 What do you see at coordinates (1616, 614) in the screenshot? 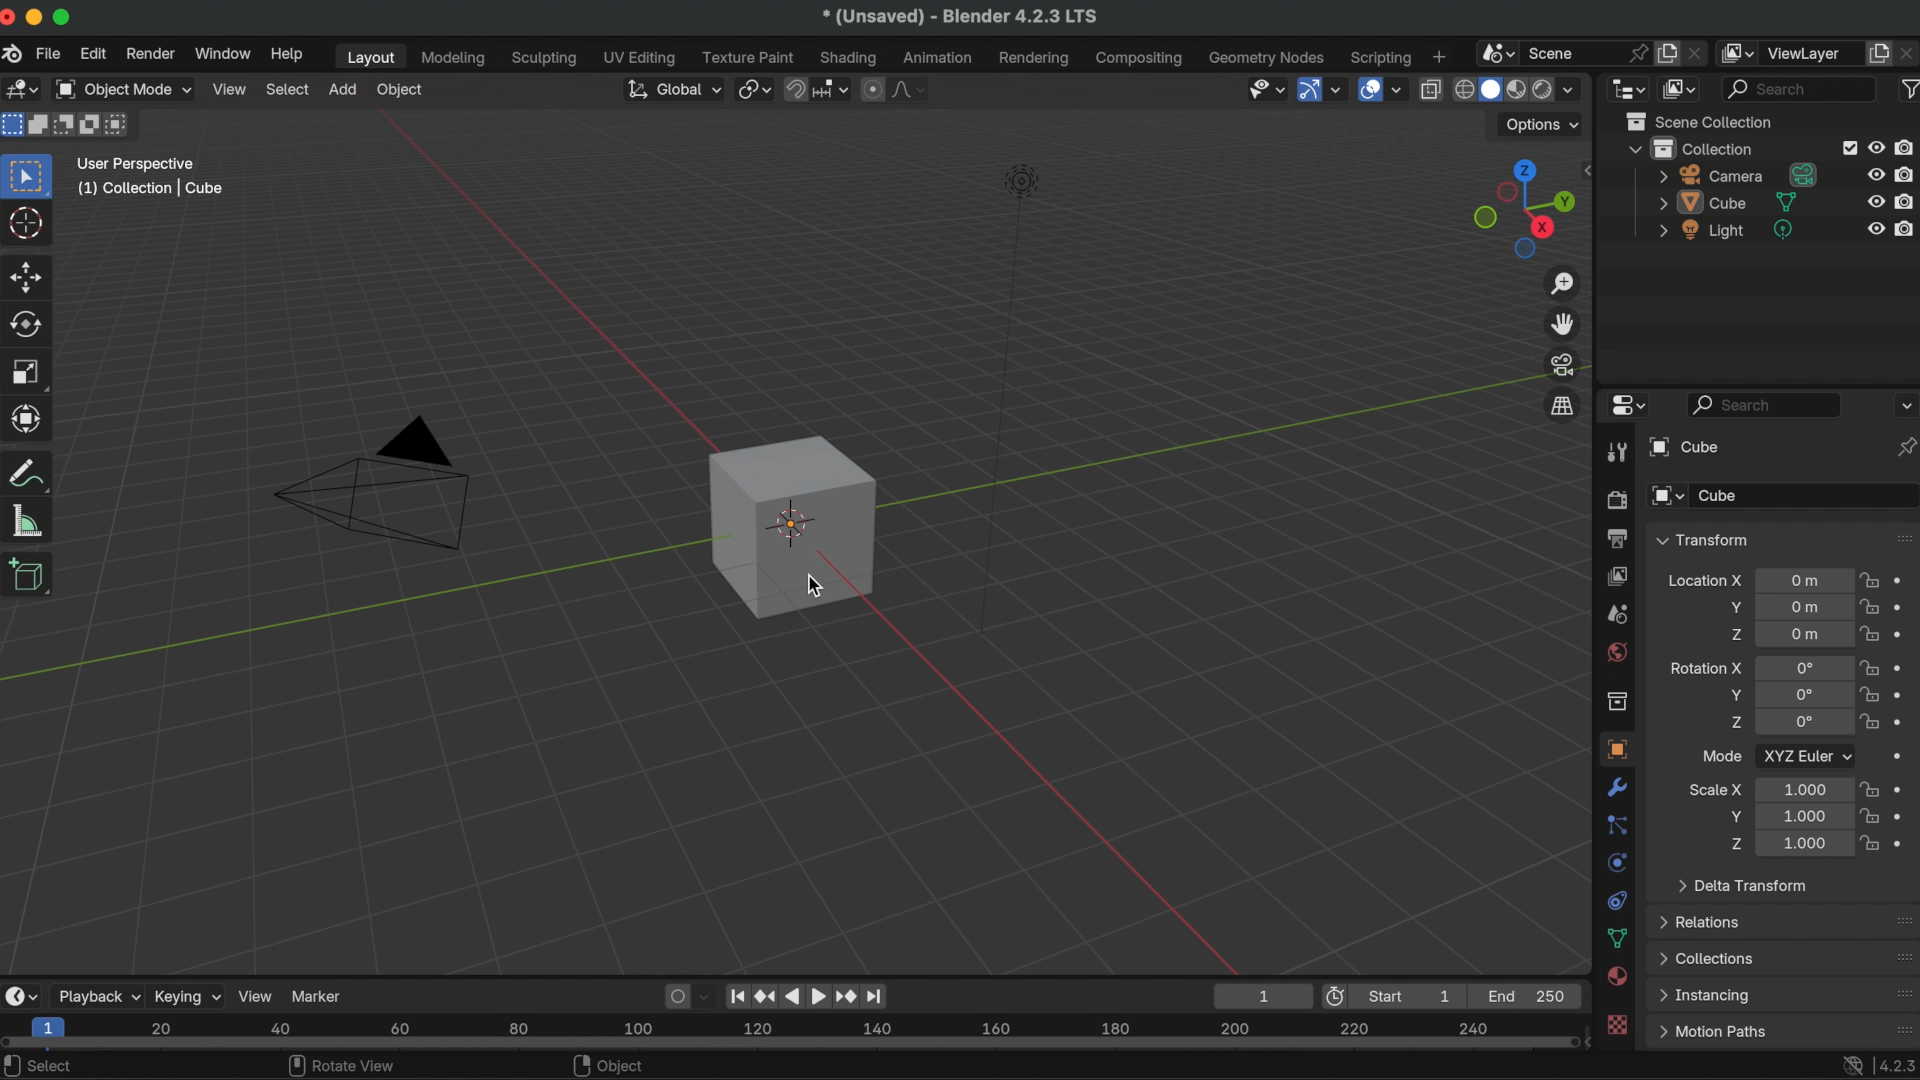
I see `scene` at bounding box center [1616, 614].